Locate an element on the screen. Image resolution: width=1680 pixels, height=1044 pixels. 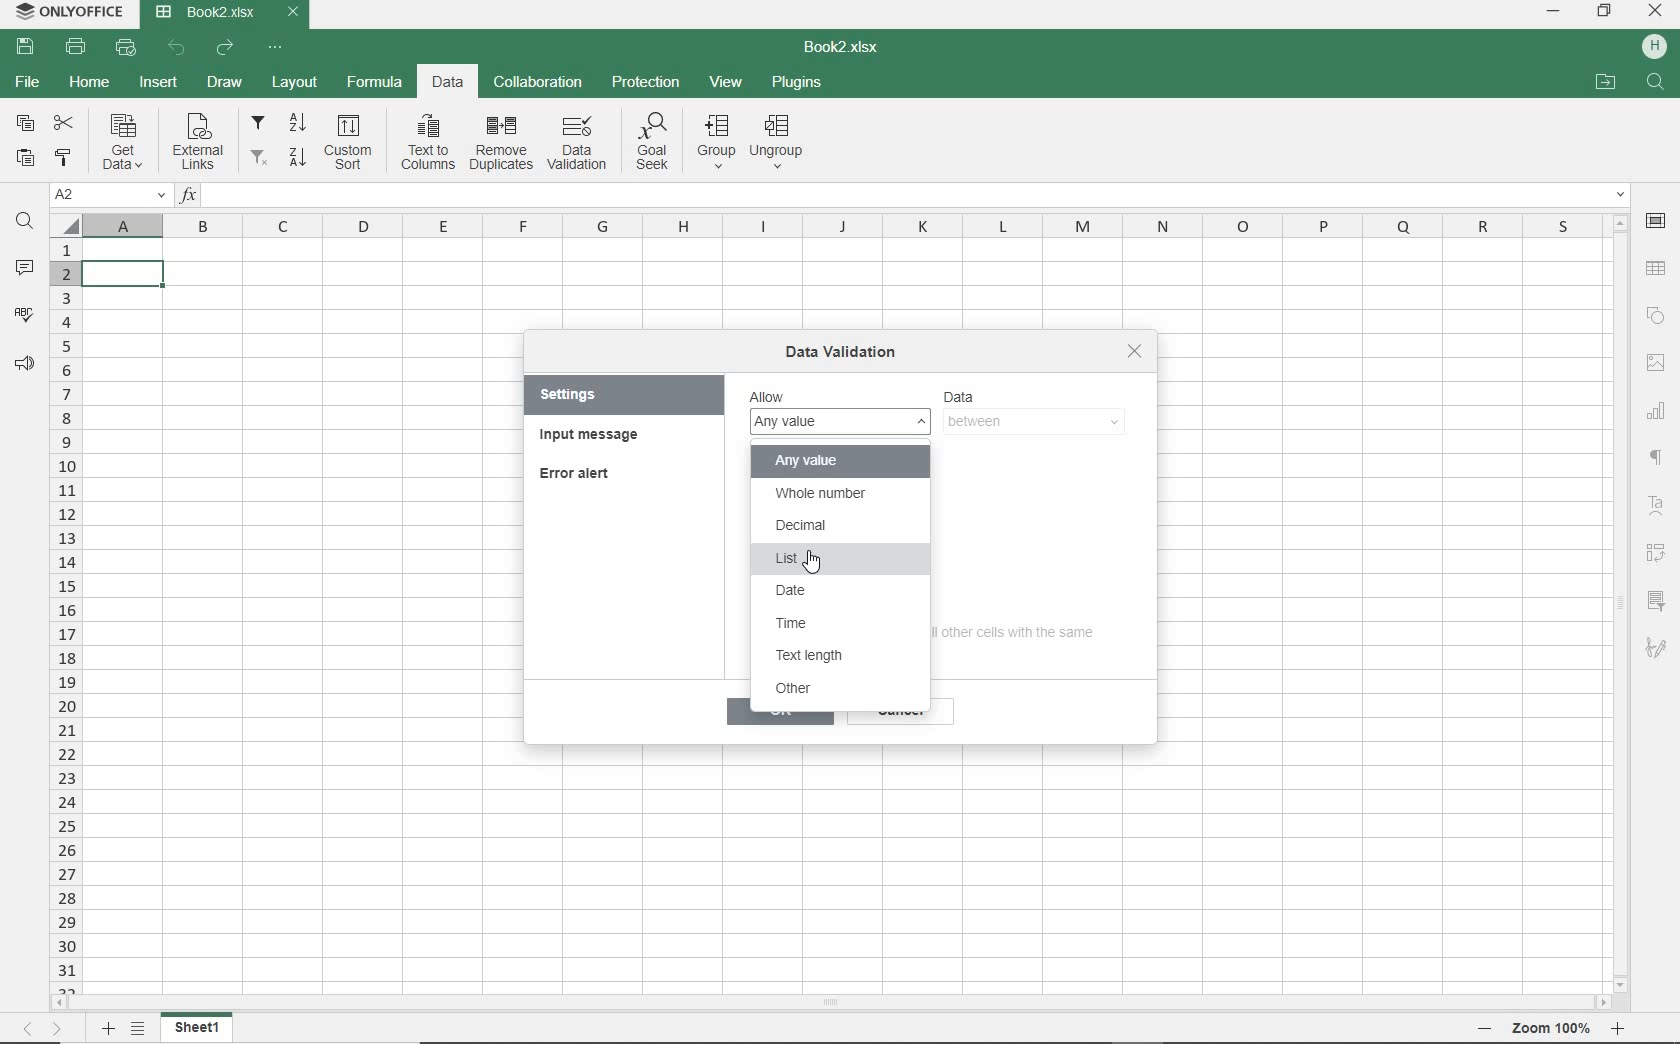
HOME is located at coordinates (91, 84).